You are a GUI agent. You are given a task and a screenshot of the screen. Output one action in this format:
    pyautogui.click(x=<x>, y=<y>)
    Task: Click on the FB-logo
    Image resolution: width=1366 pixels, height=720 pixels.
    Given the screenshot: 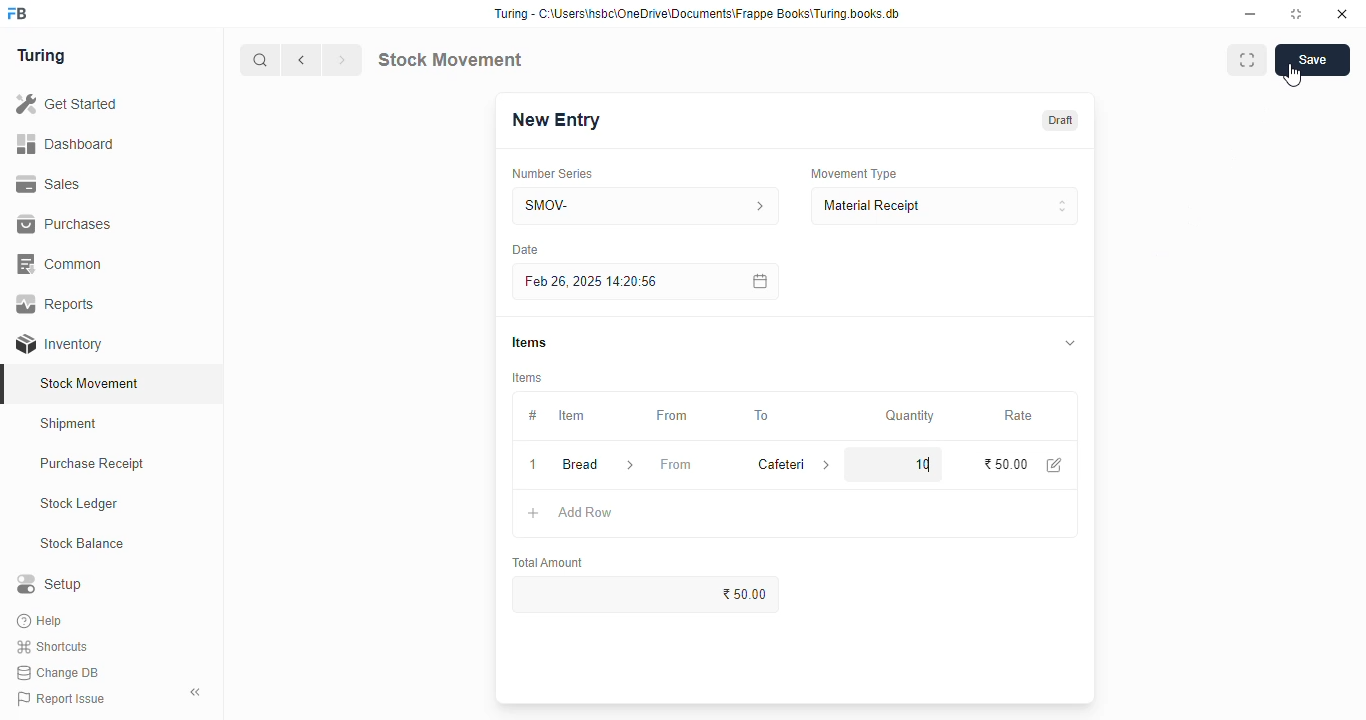 What is the action you would take?
    pyautogui.click(x=17, y=13)
    